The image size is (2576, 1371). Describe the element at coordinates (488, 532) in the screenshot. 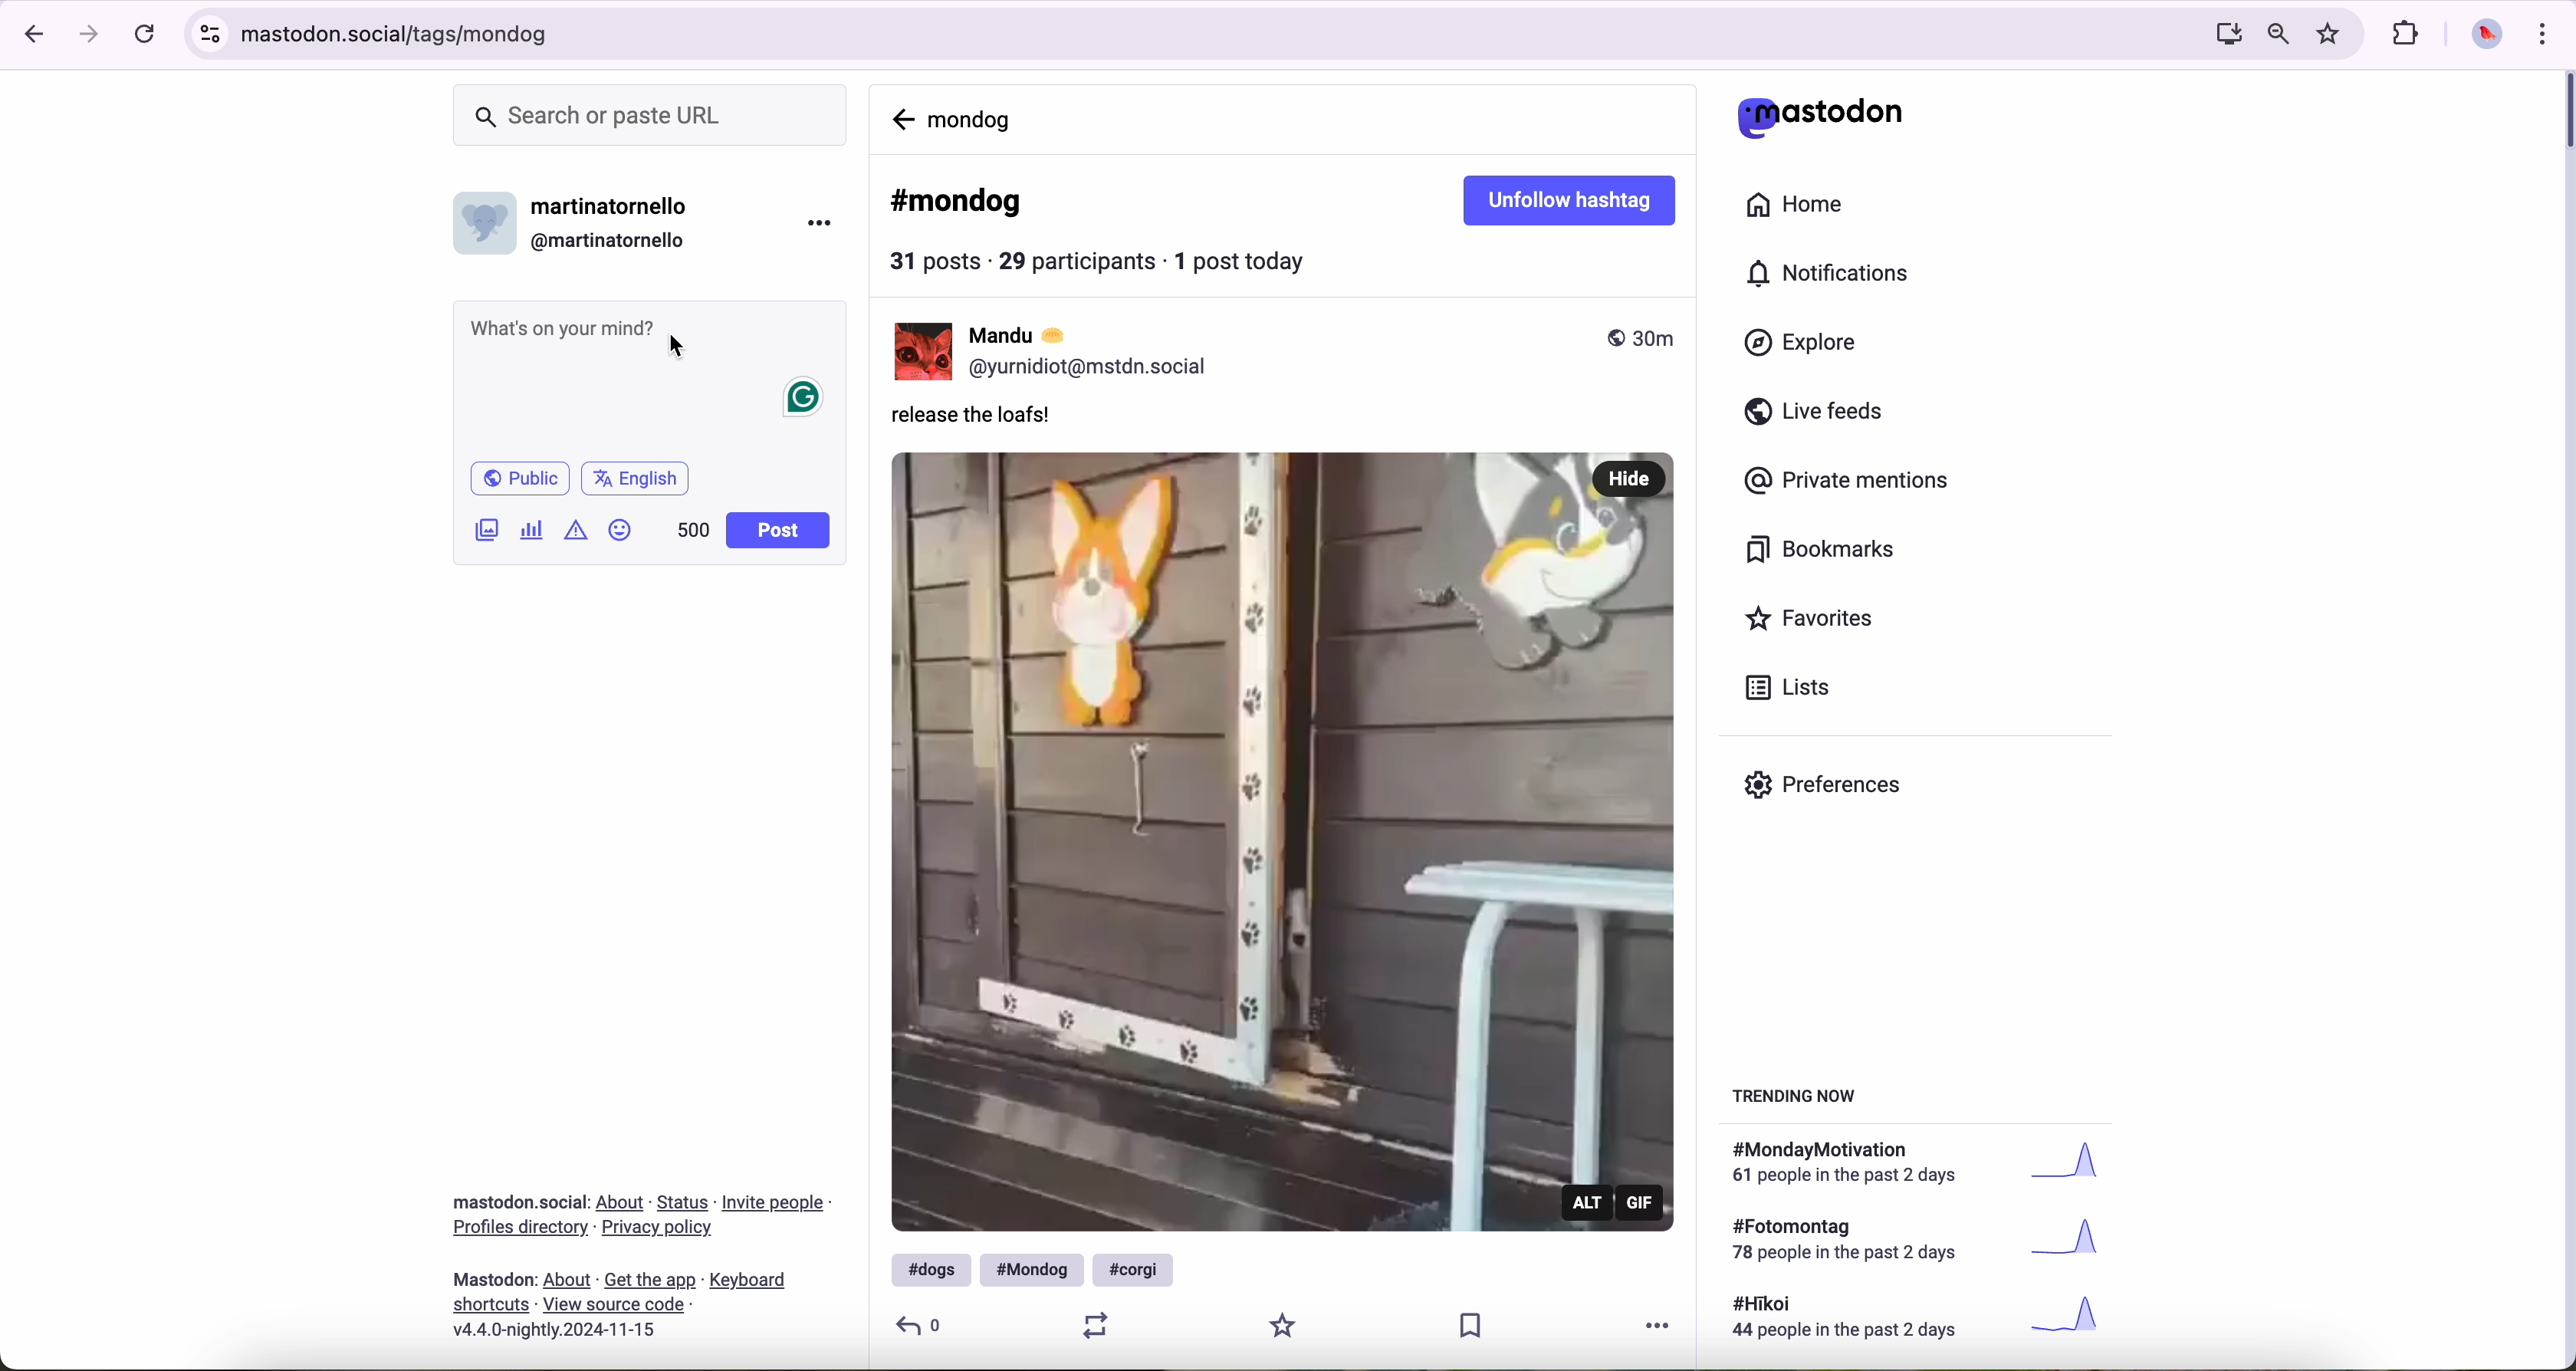

I see `images` at that location.